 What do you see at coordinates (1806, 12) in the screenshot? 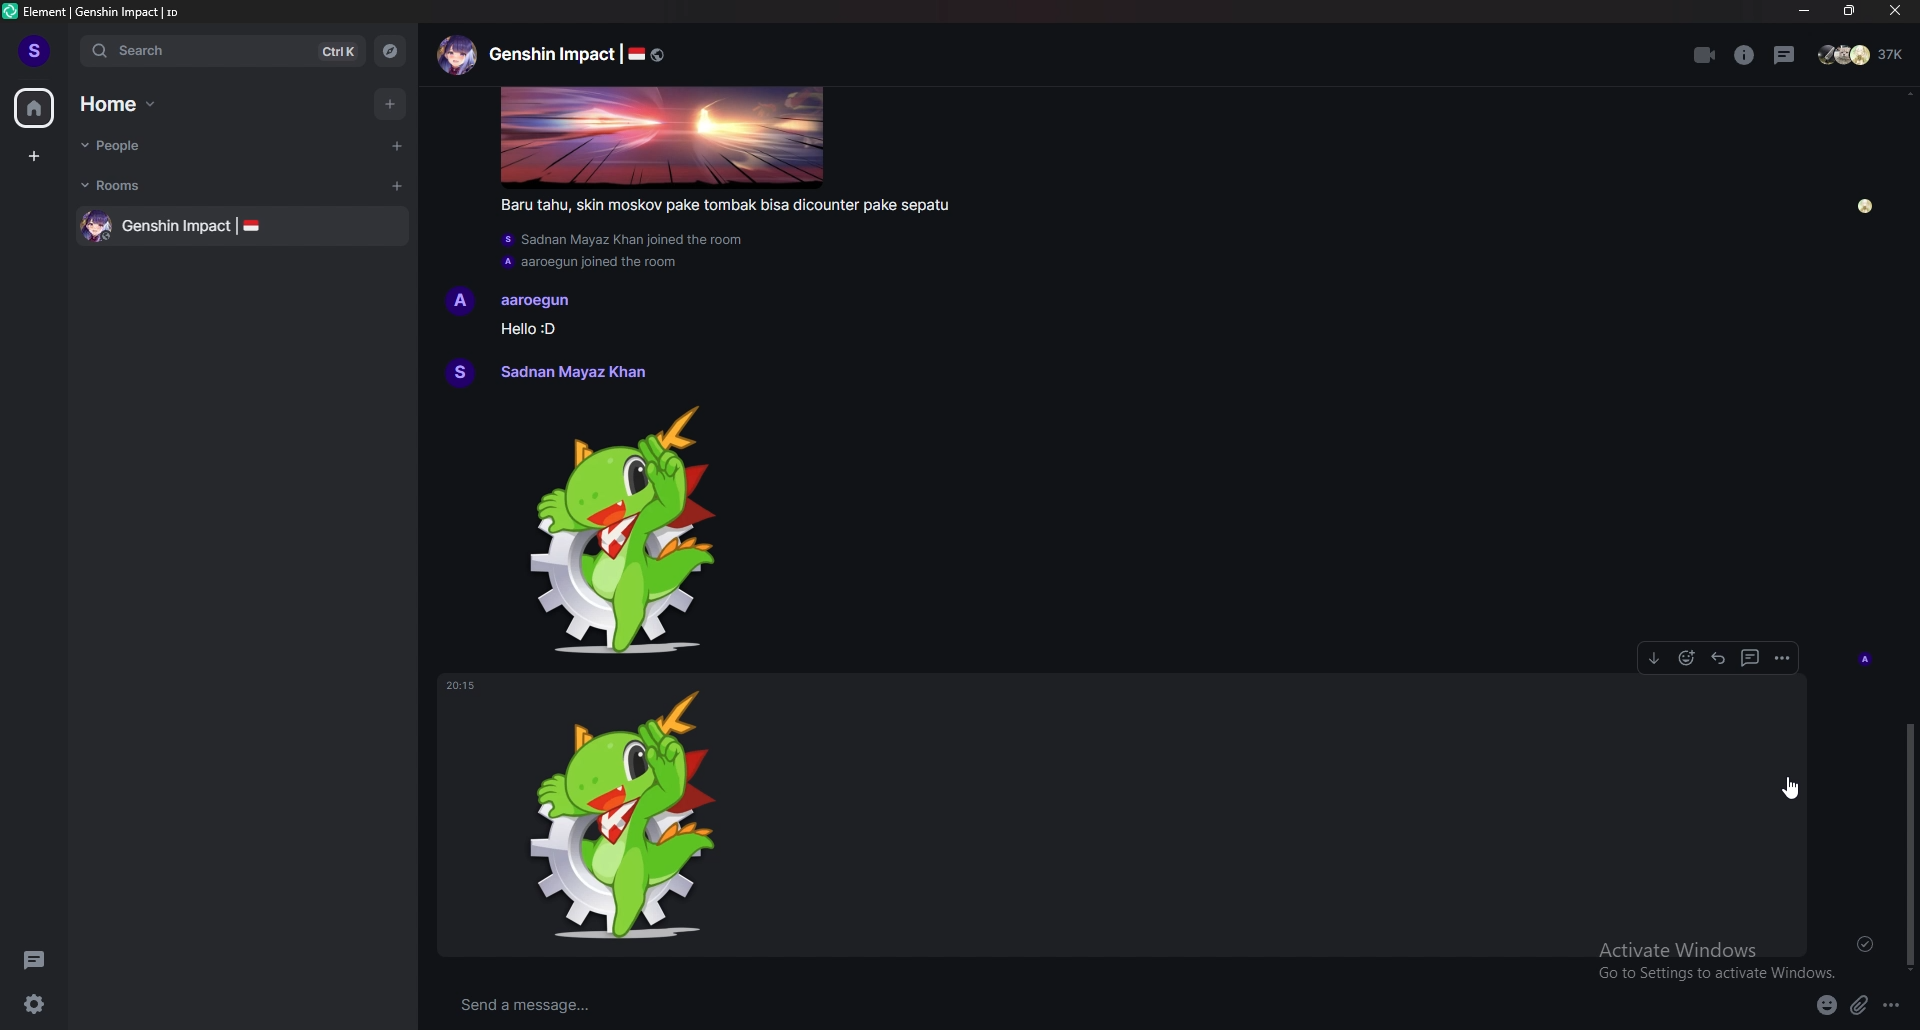
I see `minimize` at bounding box center [1806, 12].